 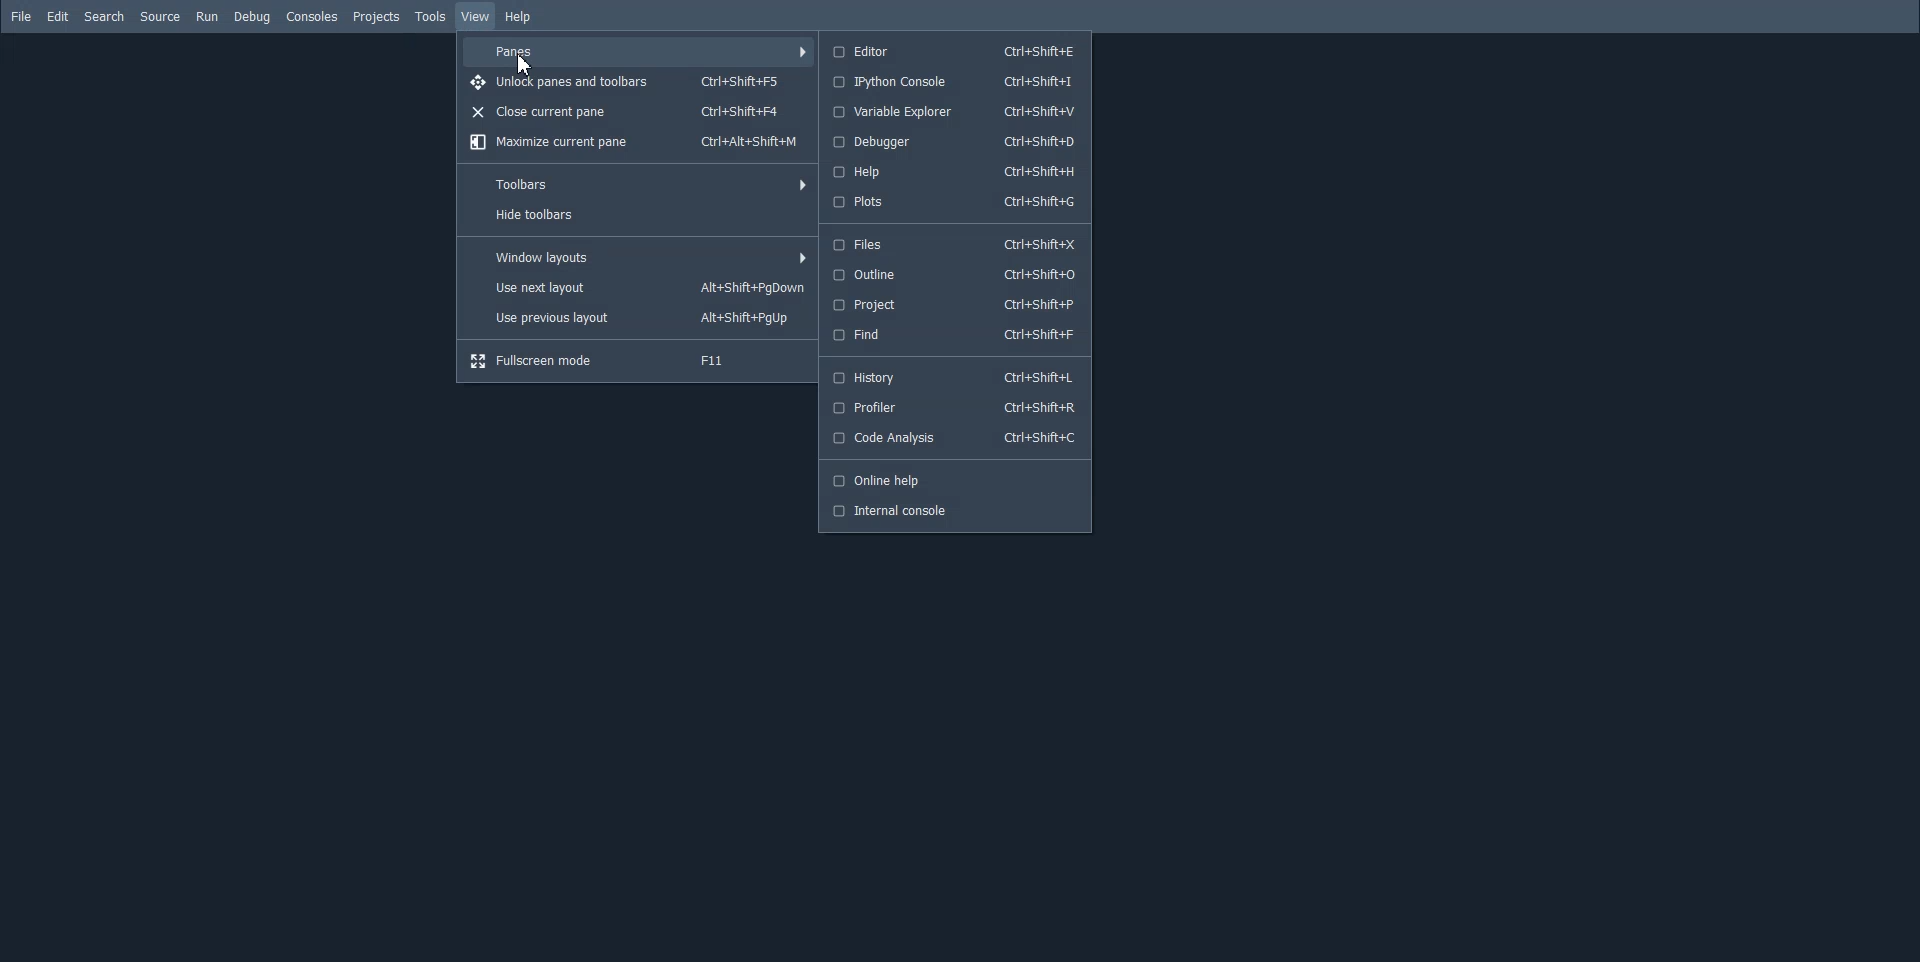 I want to click on Plots, so click(x=955, y=203).